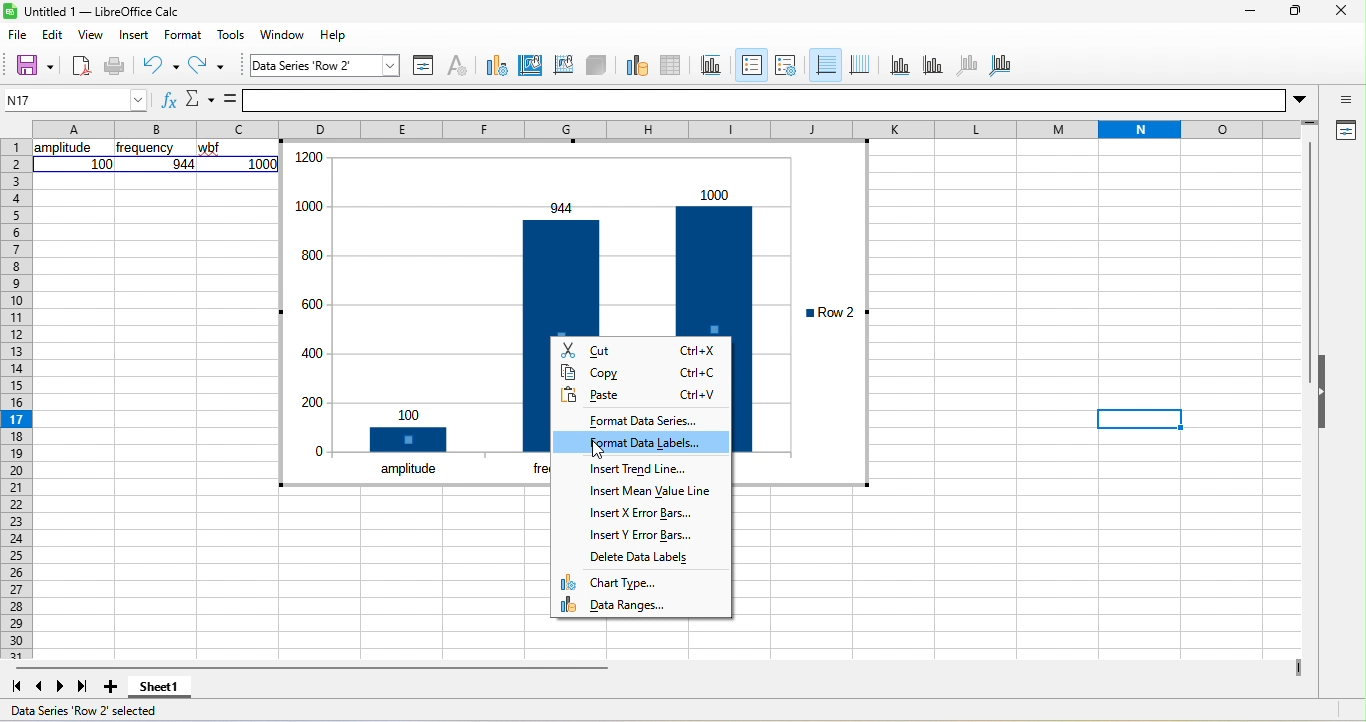 This screenshot has height=722, width=1366. I want to click on amplitude, so click(63, 148).